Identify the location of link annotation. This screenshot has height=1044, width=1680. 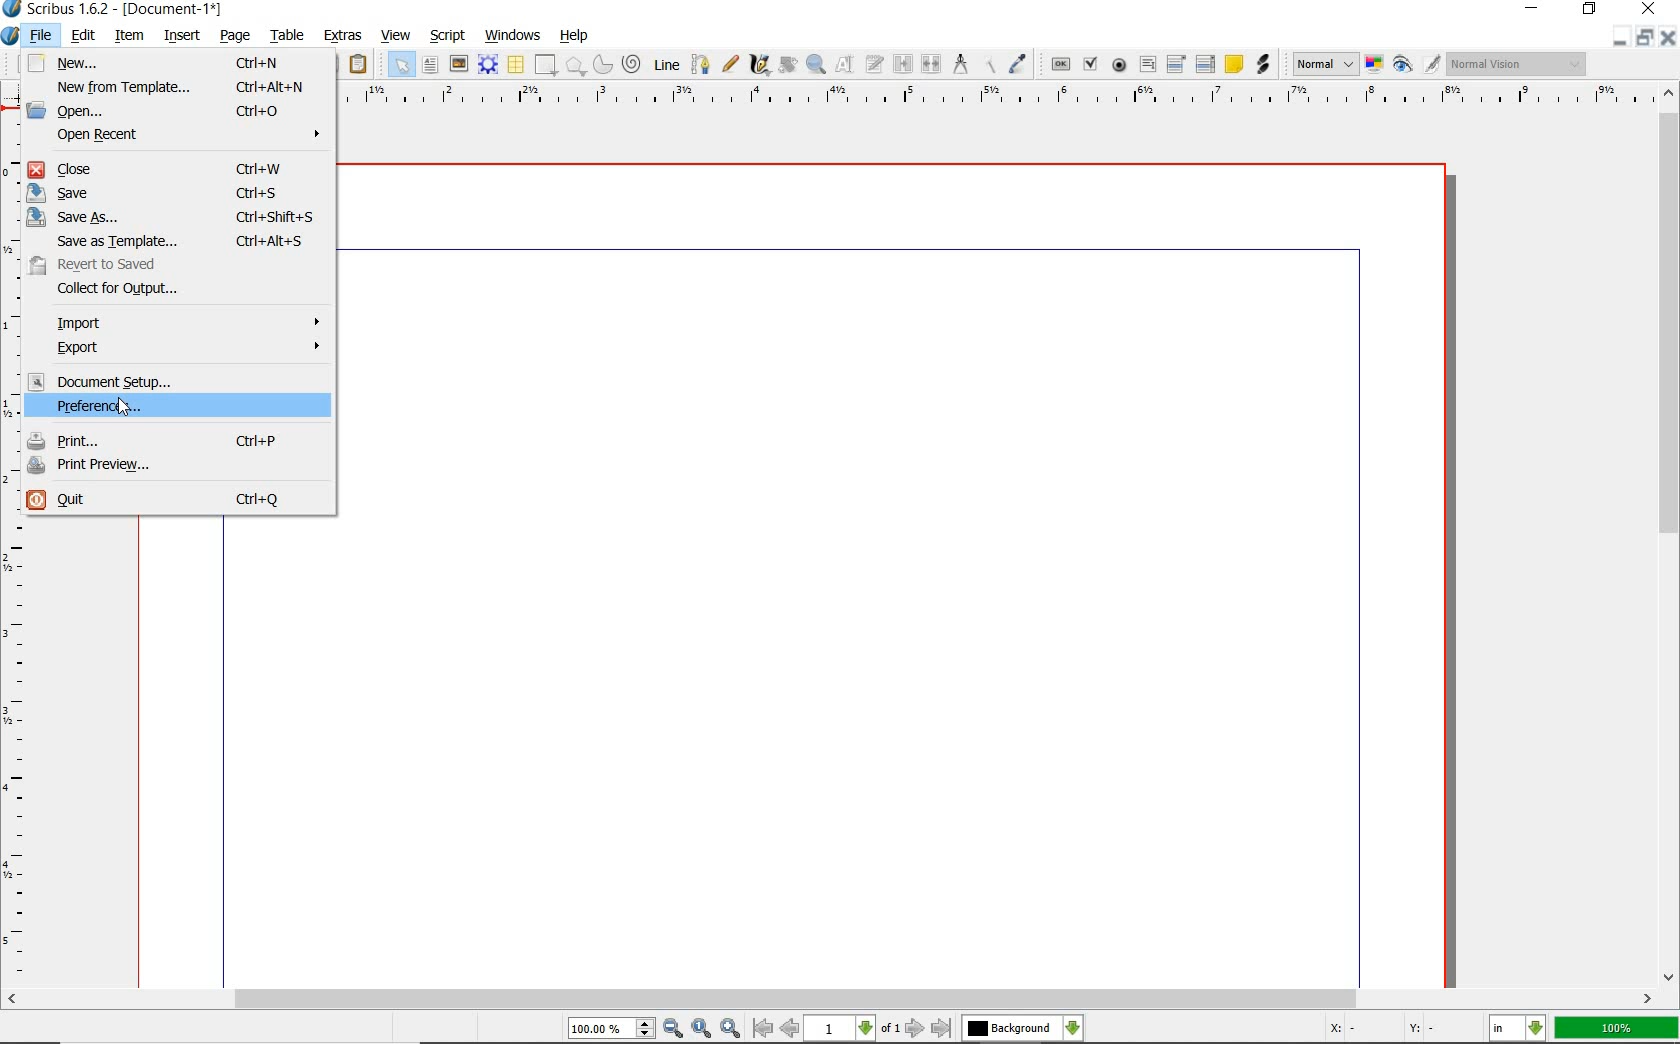
(1264, 65).